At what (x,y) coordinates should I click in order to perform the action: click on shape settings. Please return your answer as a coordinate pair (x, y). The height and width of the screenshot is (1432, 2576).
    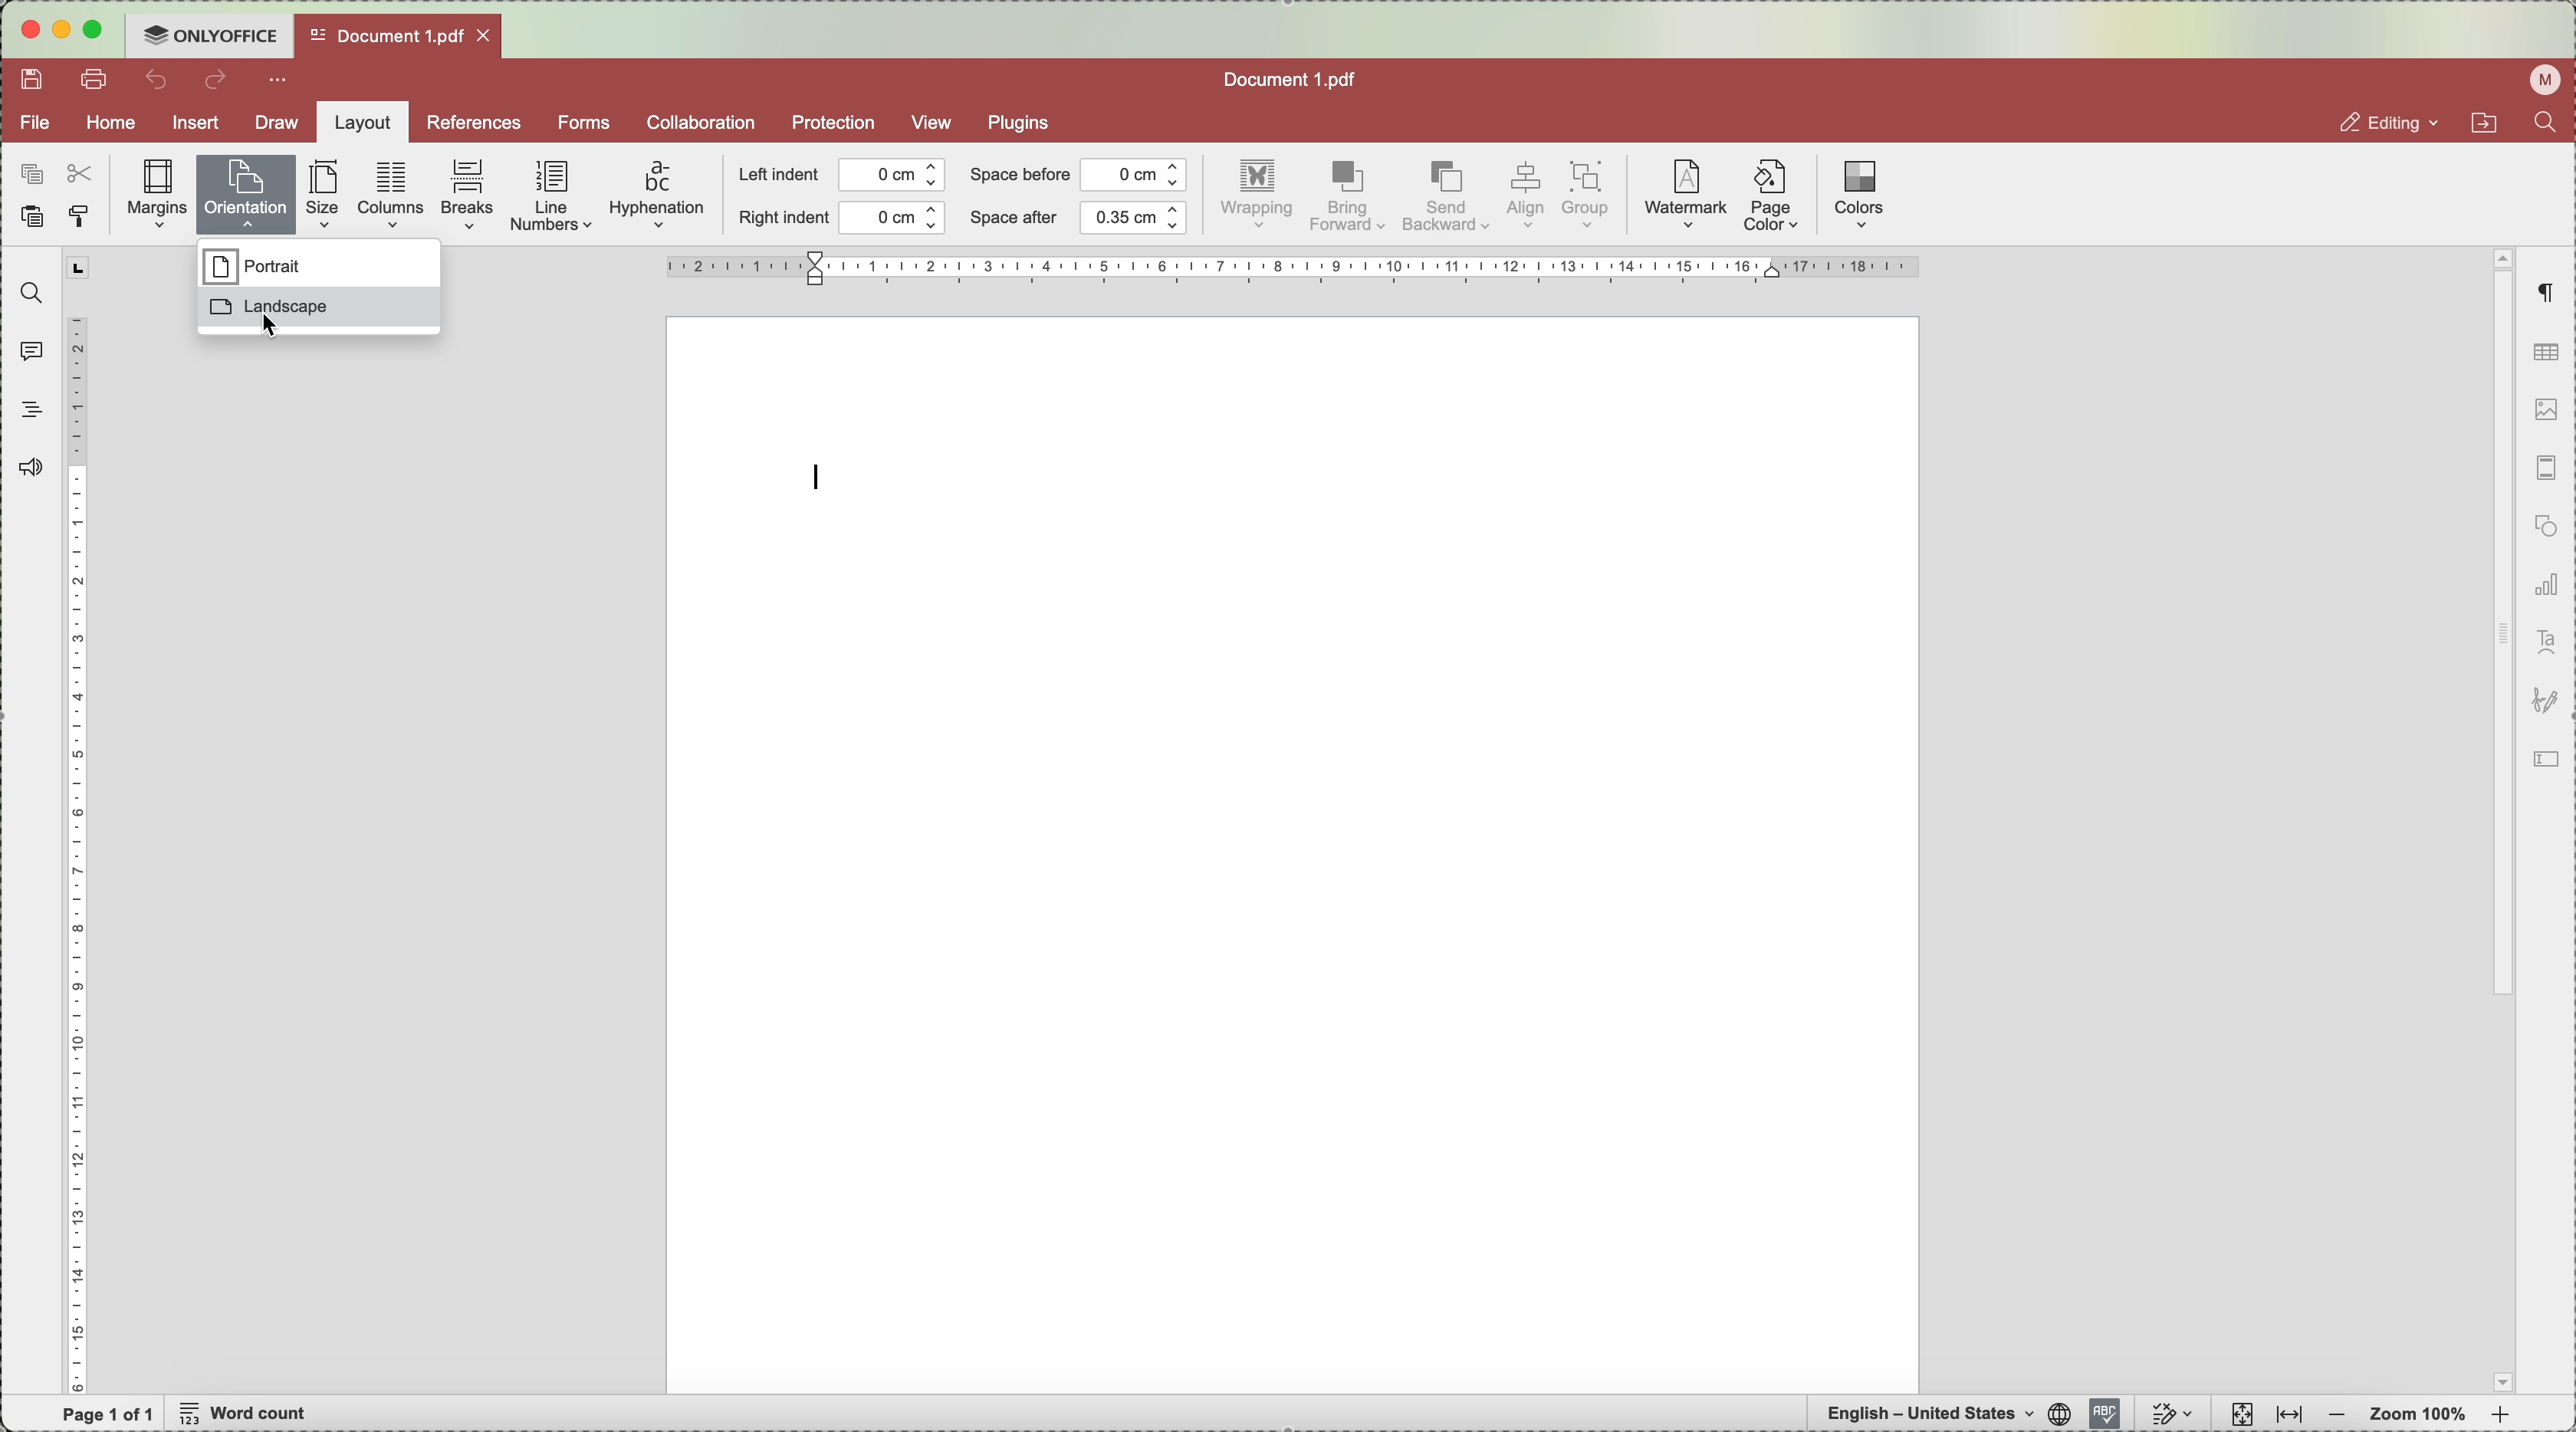
    Looking at the image, I should click on (2542, 530).